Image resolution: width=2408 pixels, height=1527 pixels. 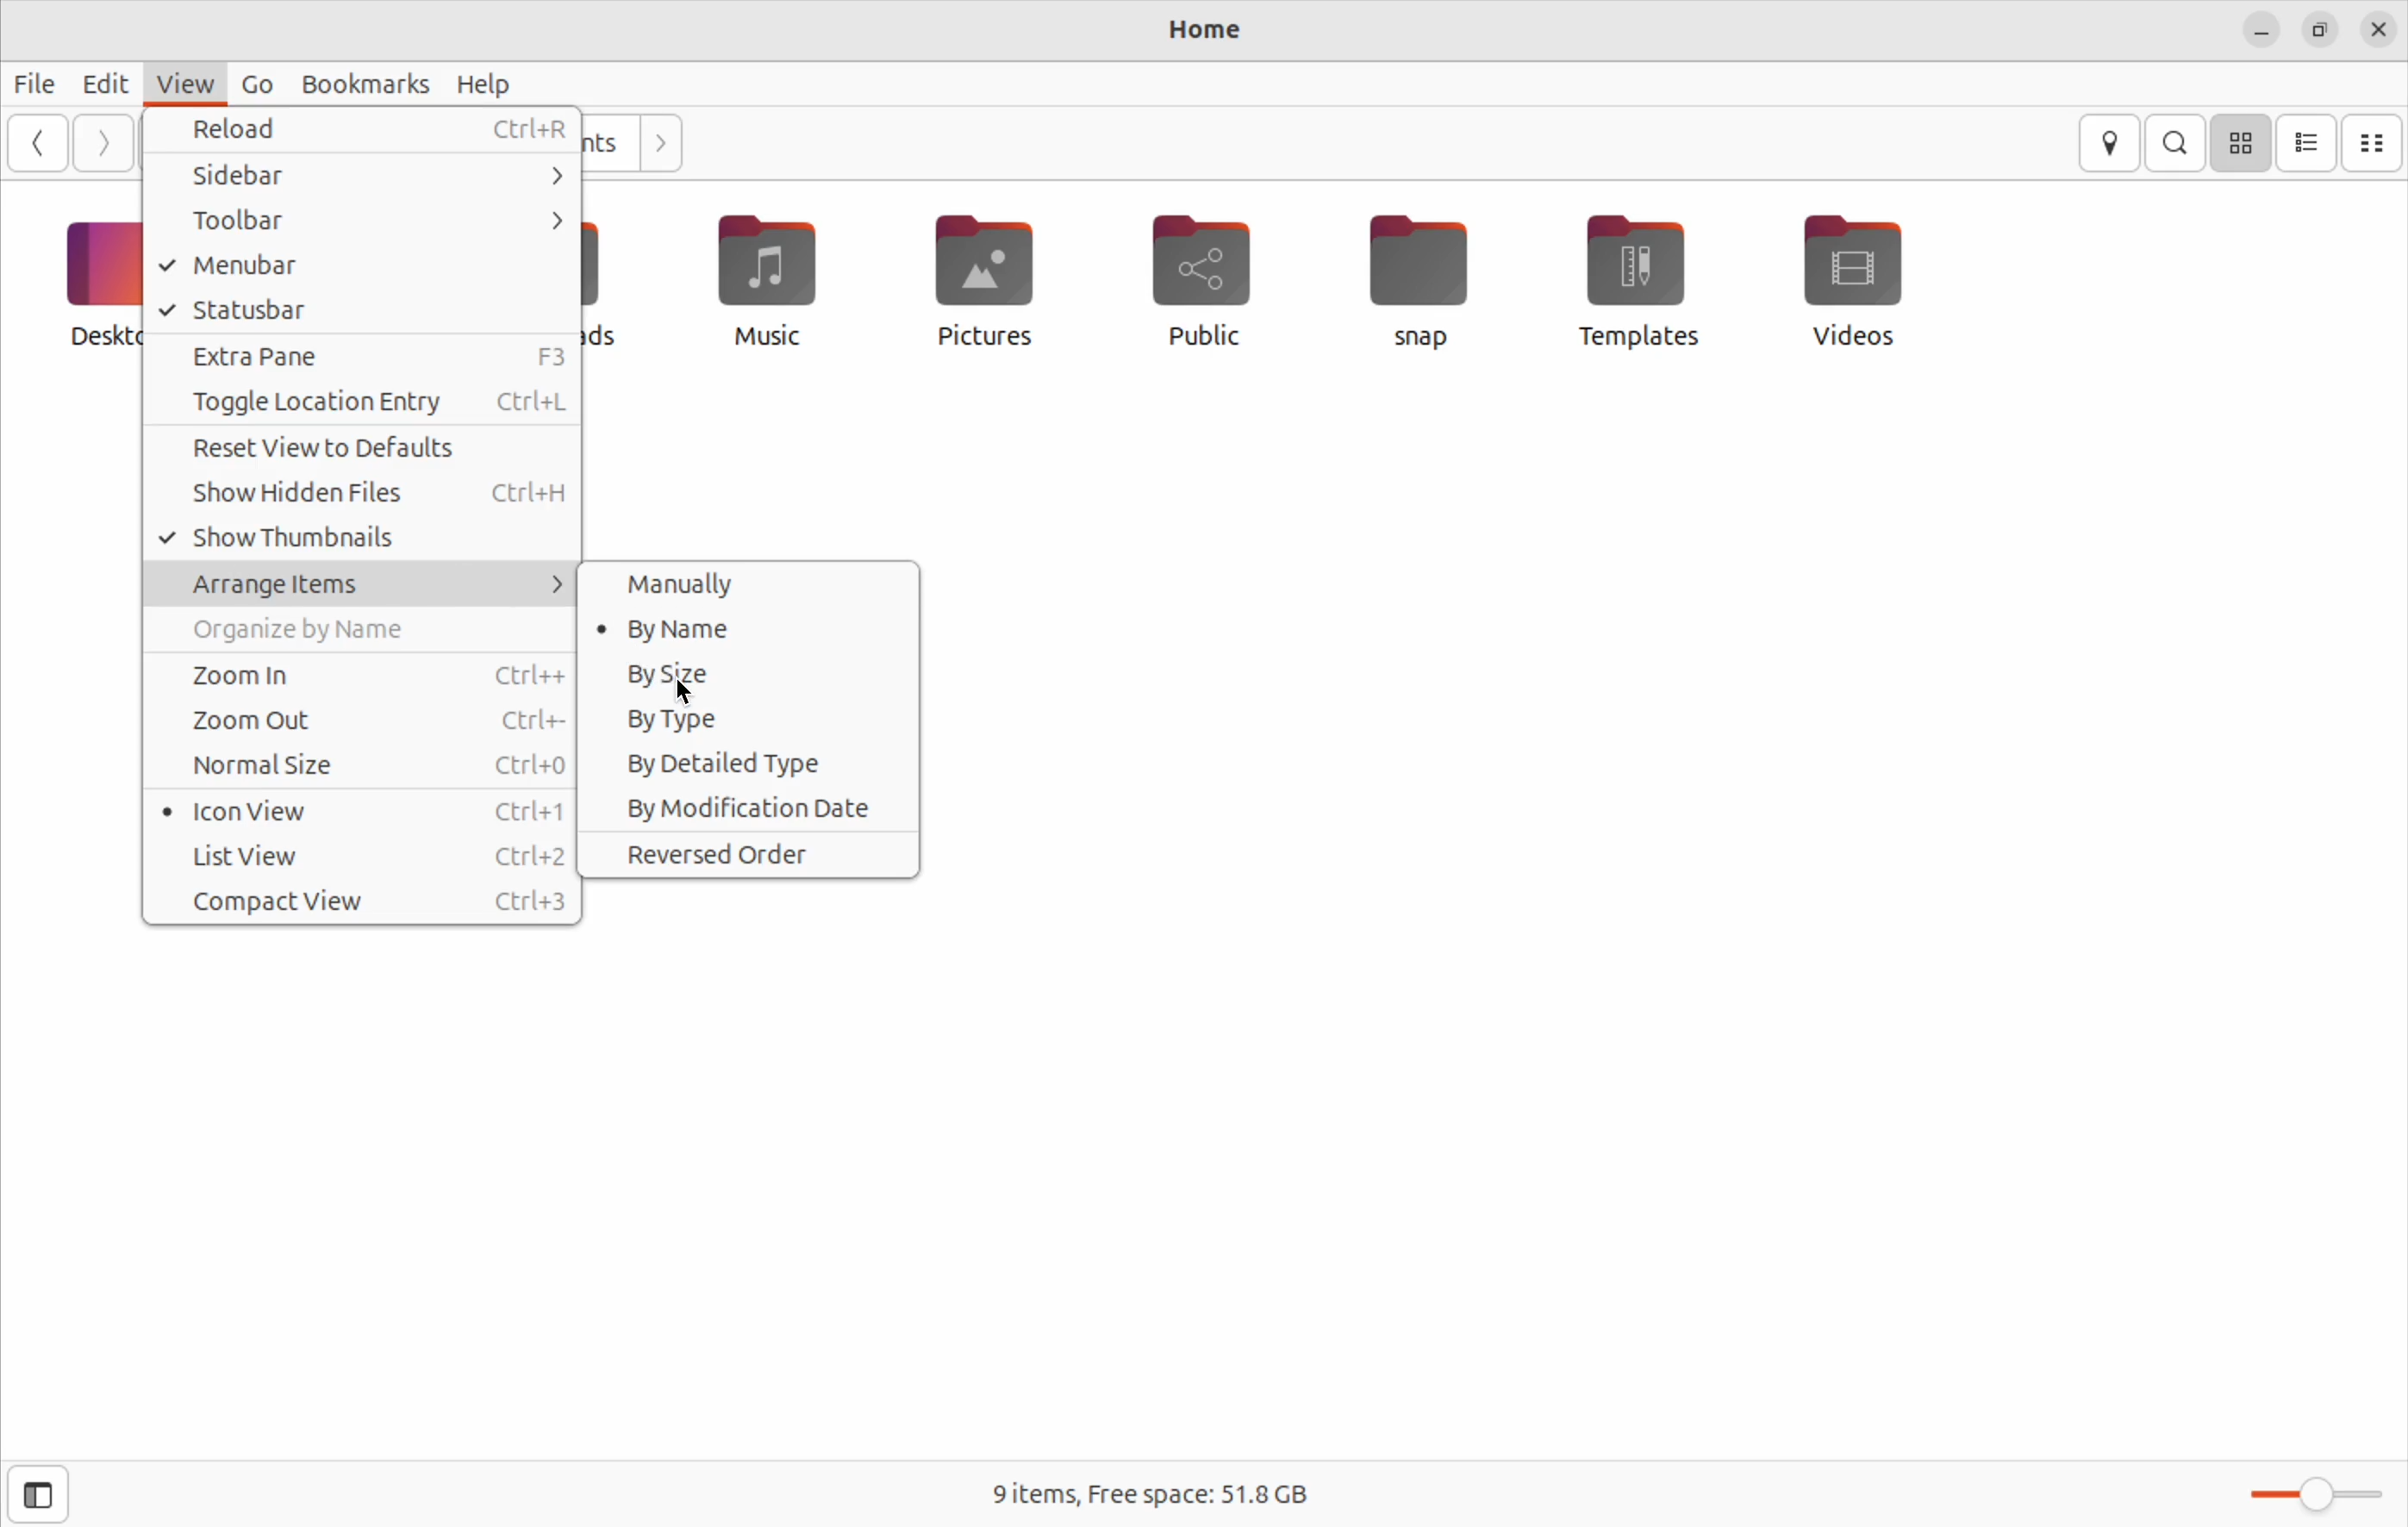 What do you see at coordinates (749, 853) in the screenshot?
I see `reversed order` at bounding box center [749, 853].